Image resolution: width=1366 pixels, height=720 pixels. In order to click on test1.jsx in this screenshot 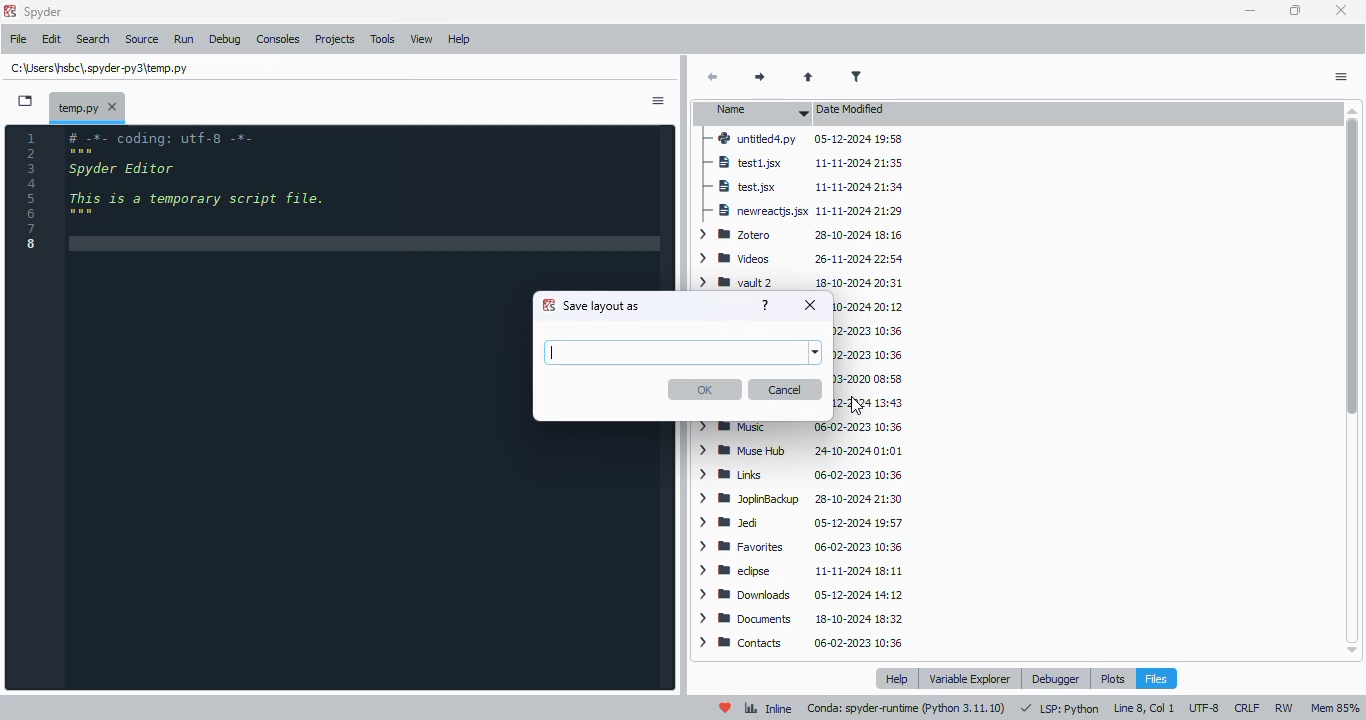, I will do `click(805, 163)`.